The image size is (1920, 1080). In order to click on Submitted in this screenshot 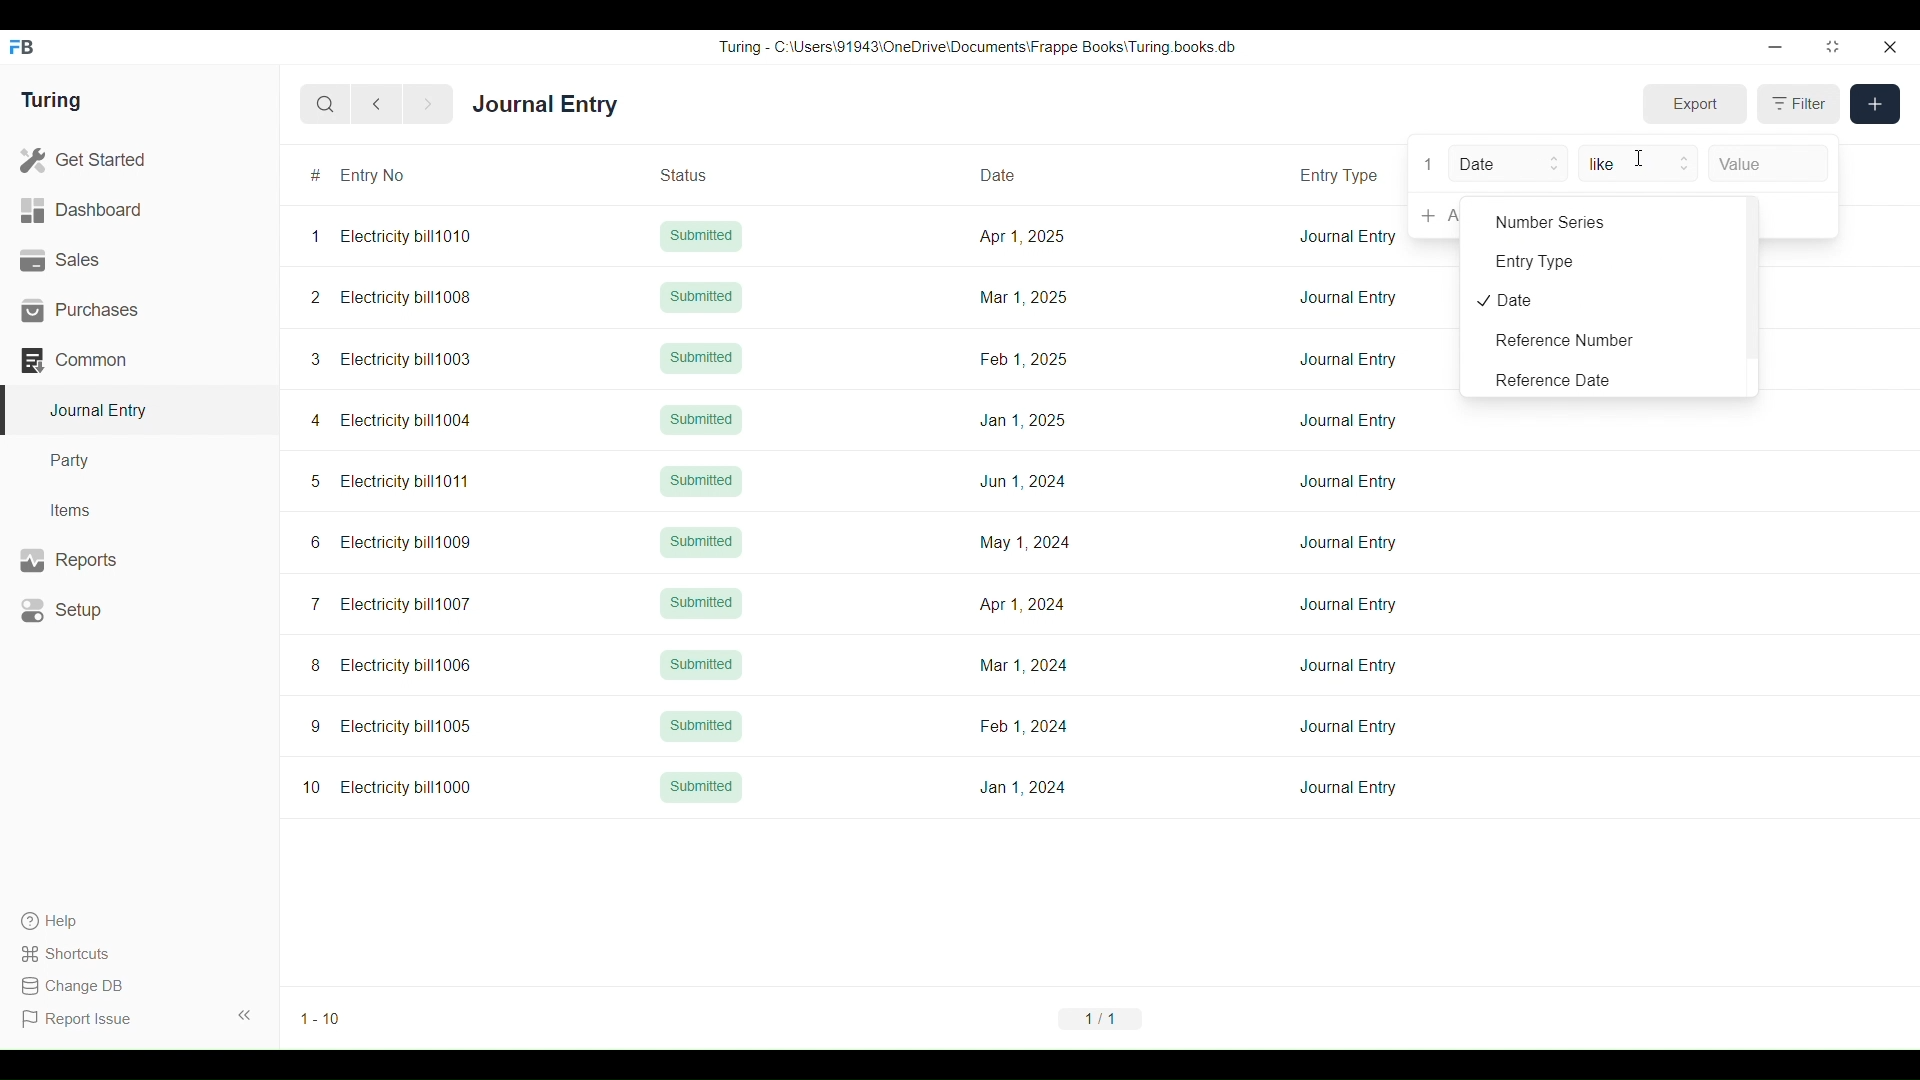, I will do `click(702, 543)`.